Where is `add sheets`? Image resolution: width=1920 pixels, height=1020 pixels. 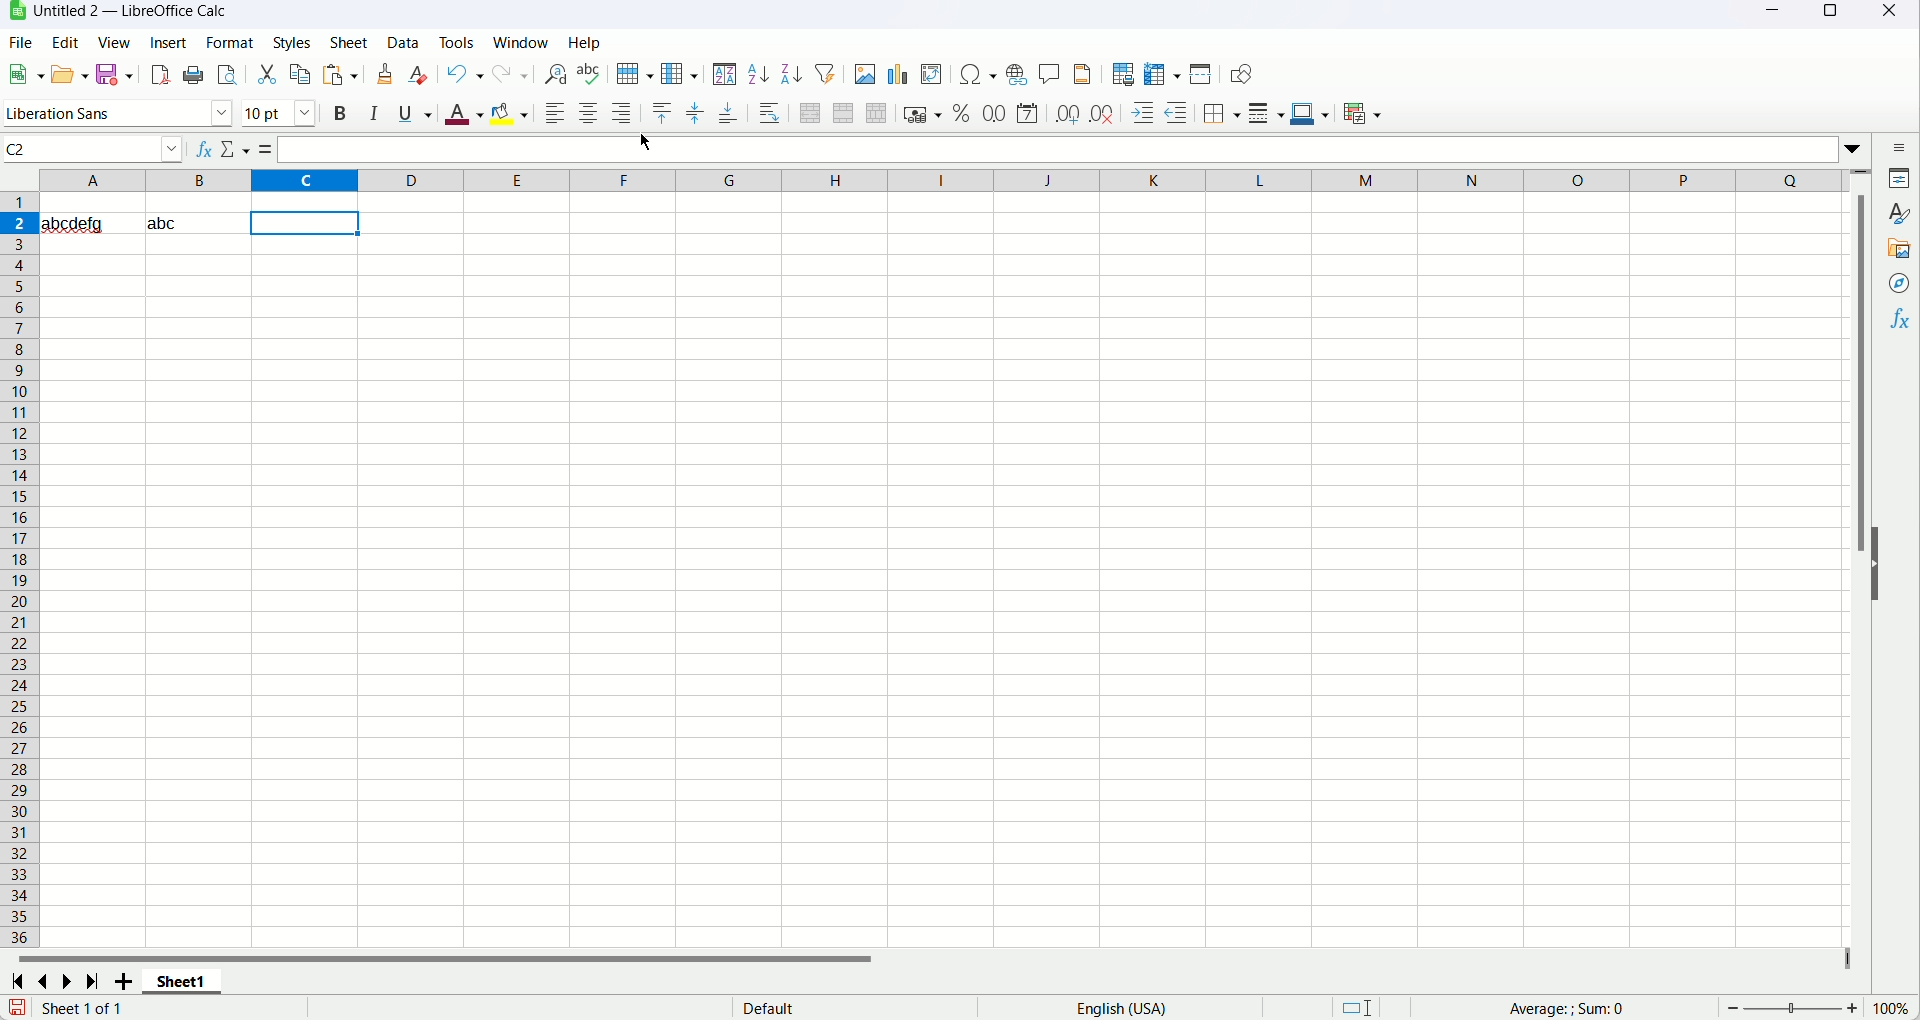 add sheets is located at coordinates (121, 979).